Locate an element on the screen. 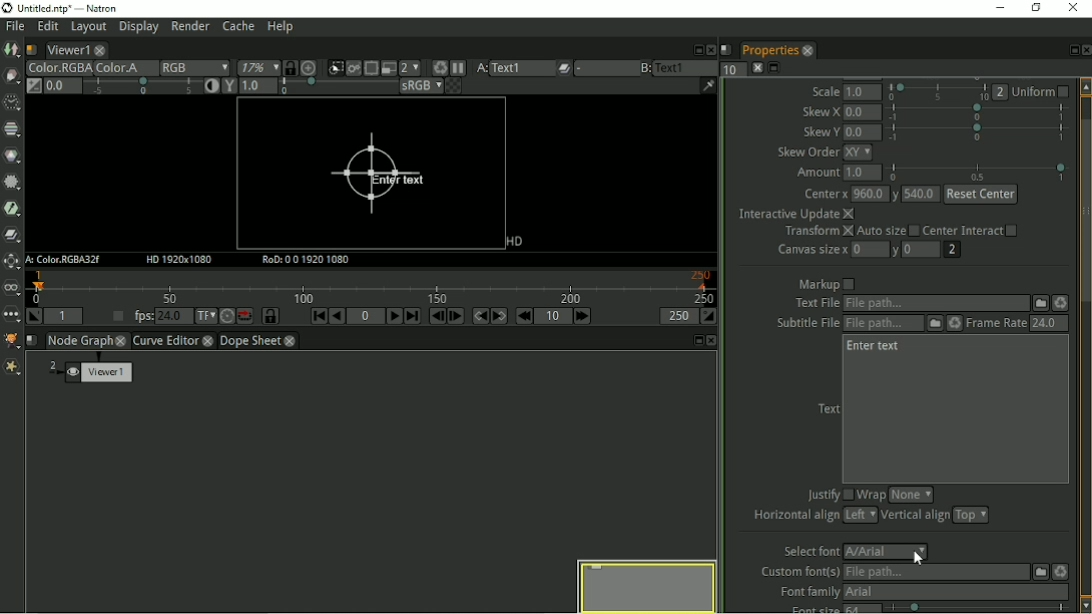  64 is located at coordinates (863, 609).